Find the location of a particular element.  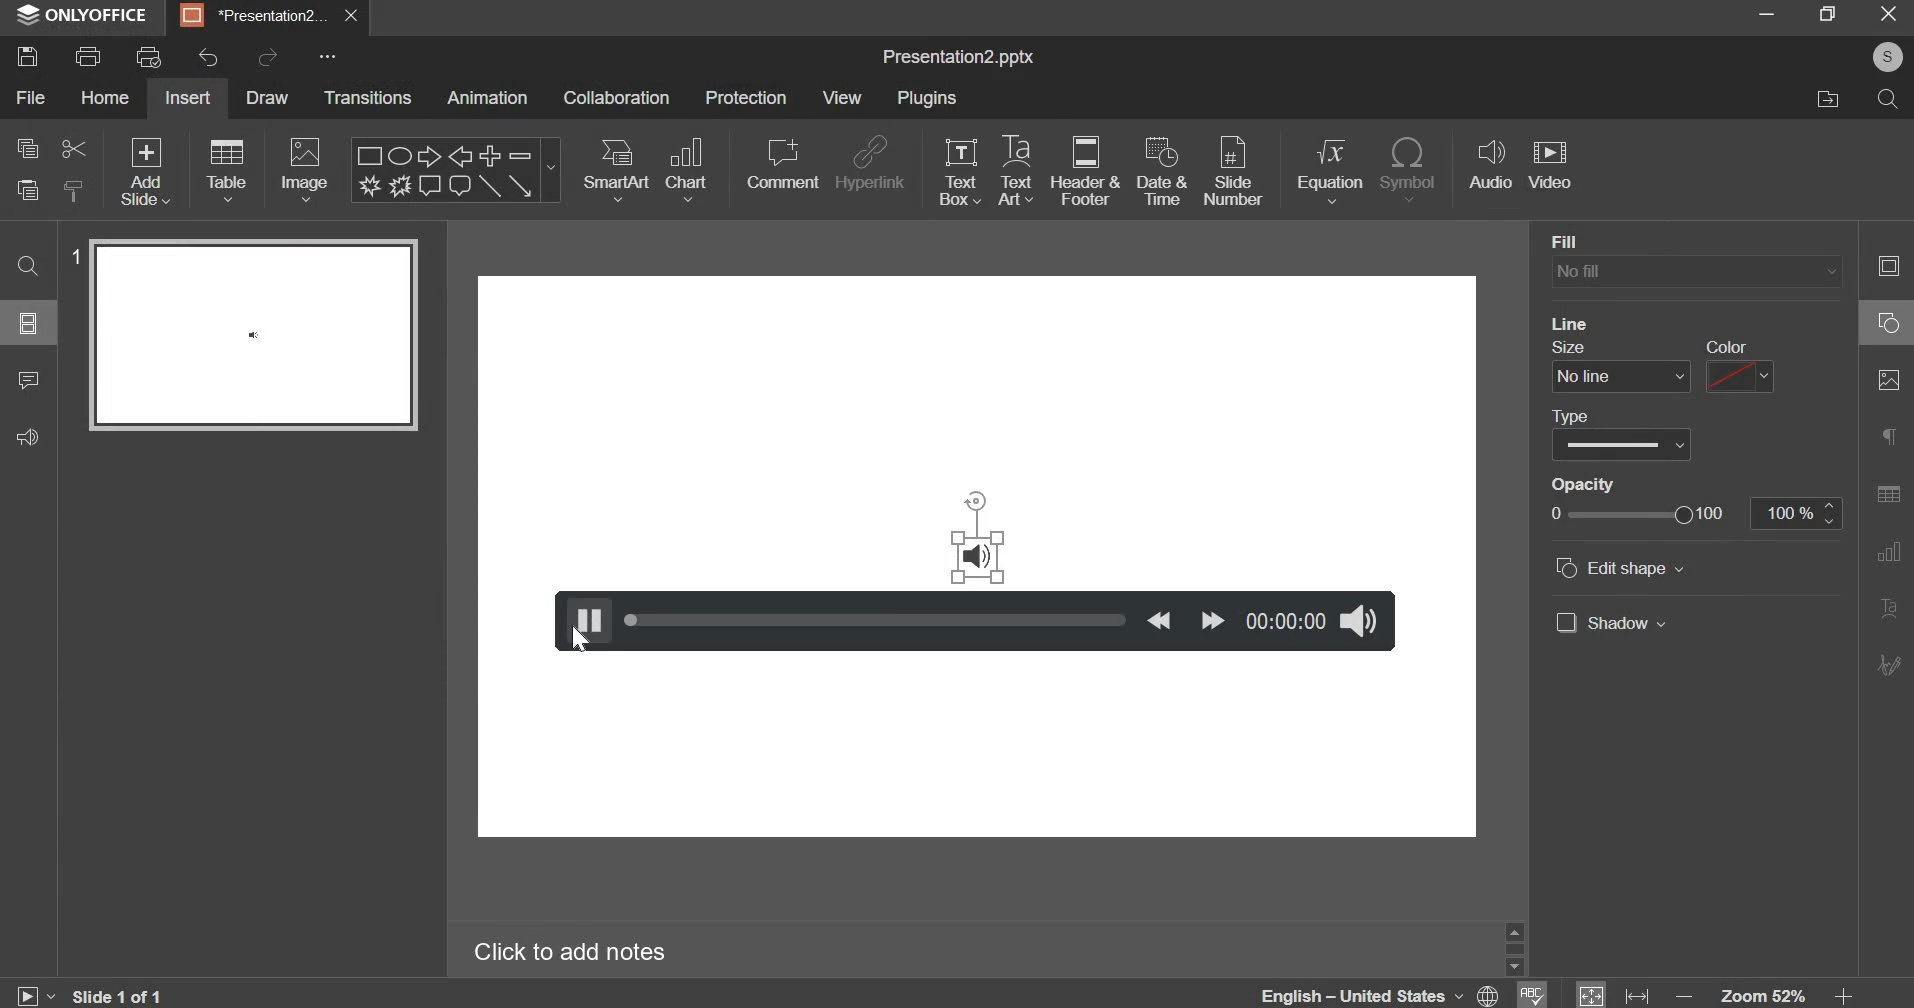

text art is located at coordinates (1018, 170).